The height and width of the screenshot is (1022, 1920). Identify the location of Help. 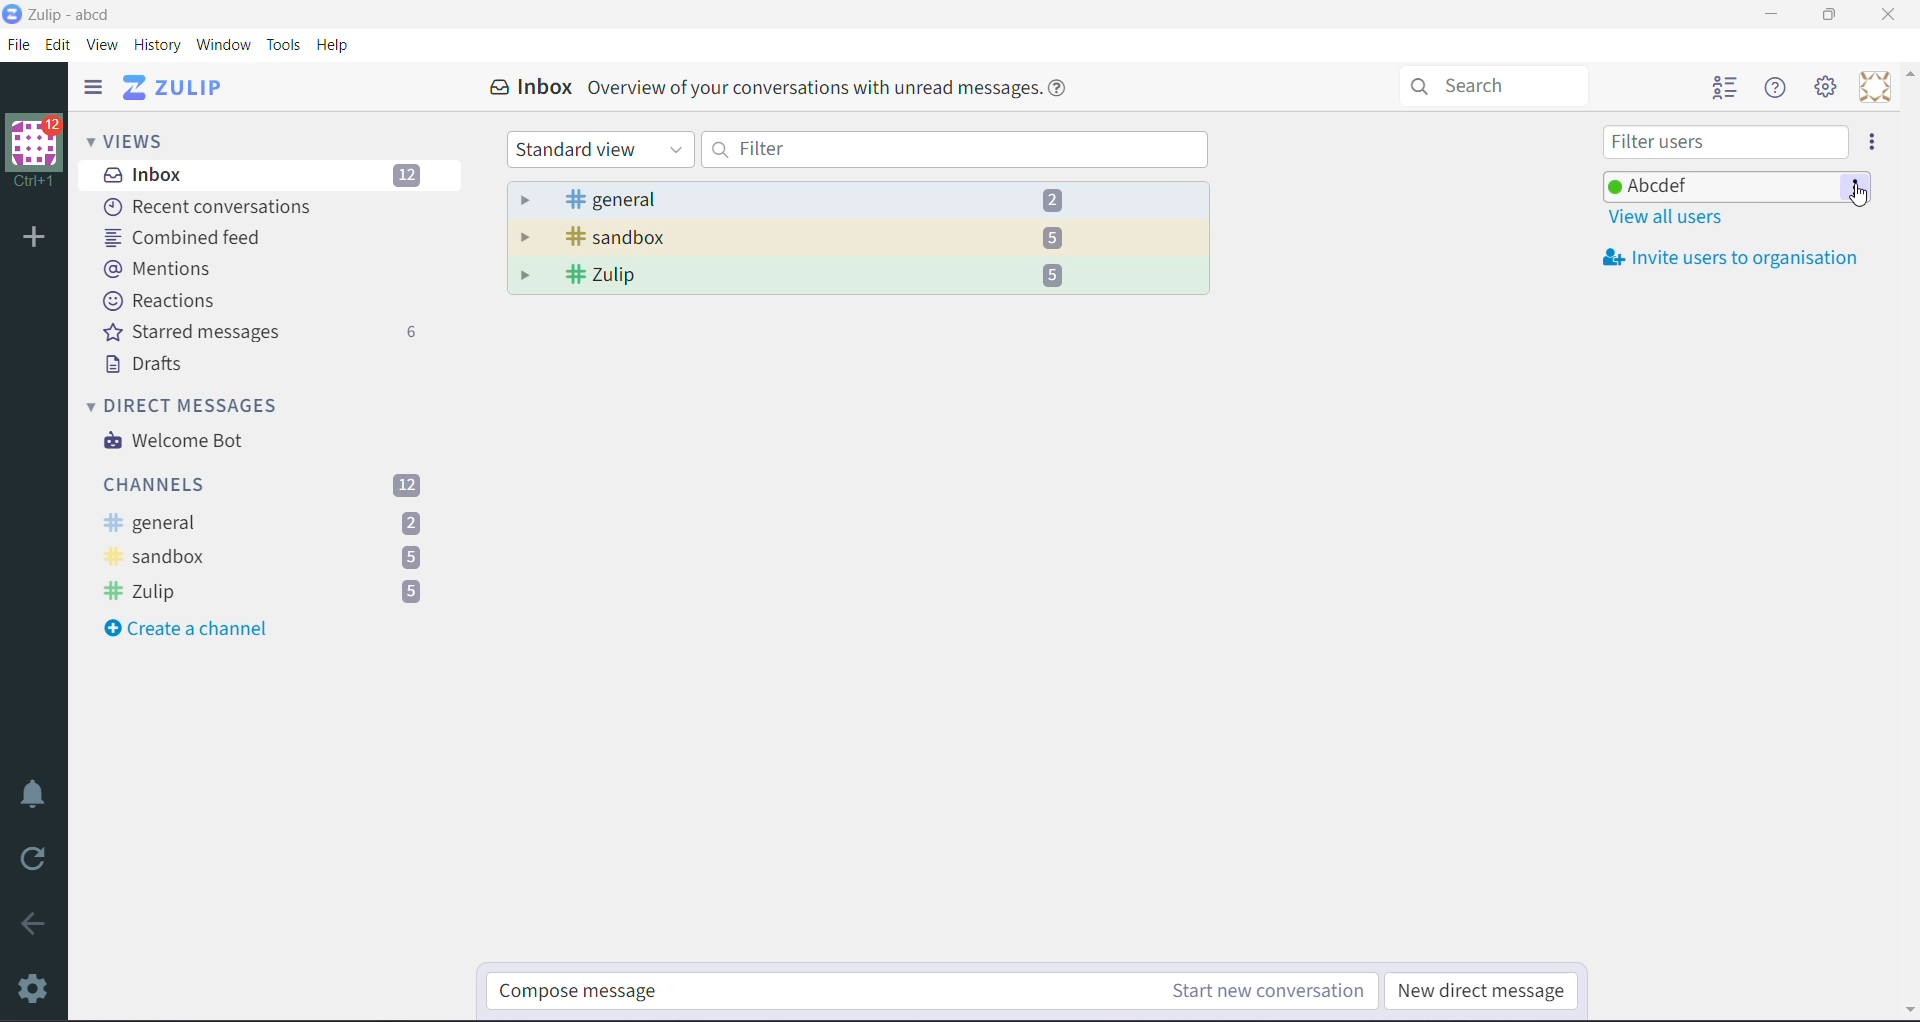
(337, 44).